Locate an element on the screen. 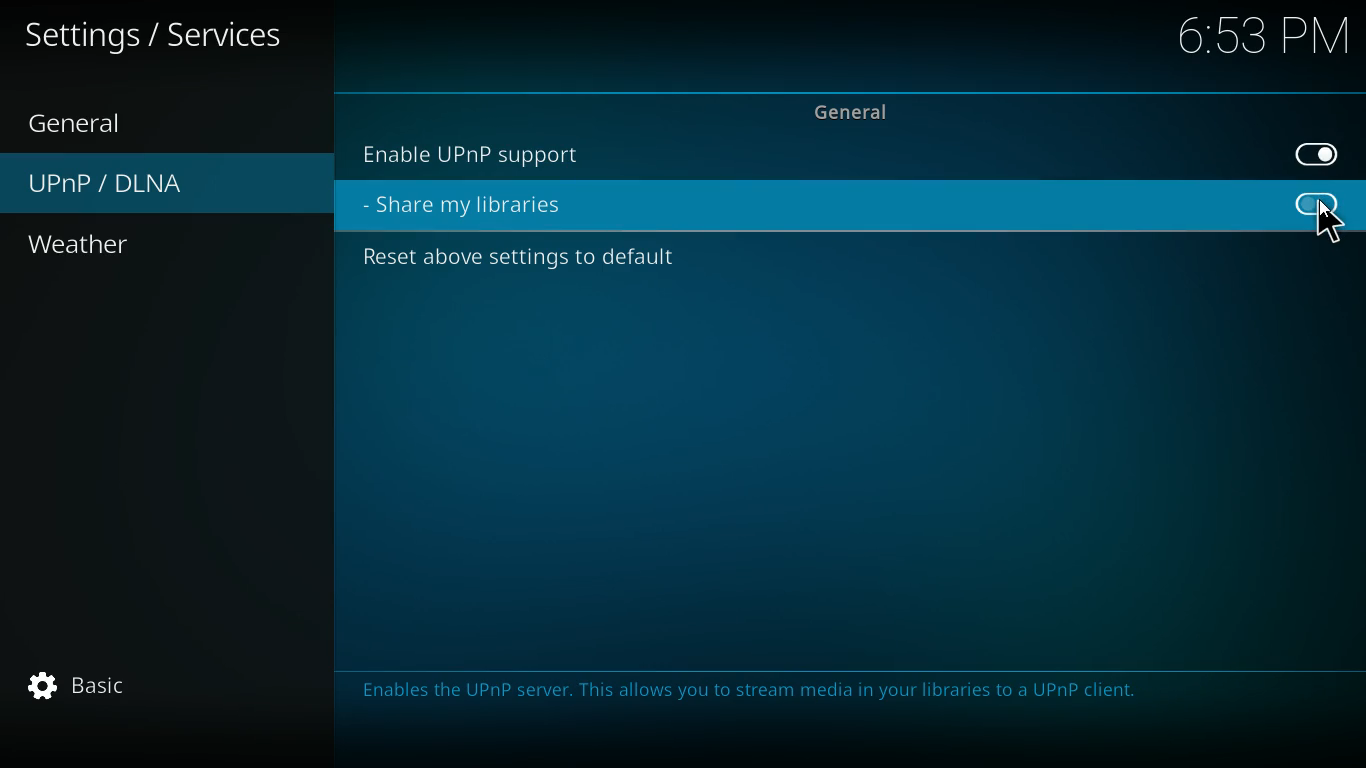 This screenshot has height=768, width=1366. reset is located at coordinates (536, 261).